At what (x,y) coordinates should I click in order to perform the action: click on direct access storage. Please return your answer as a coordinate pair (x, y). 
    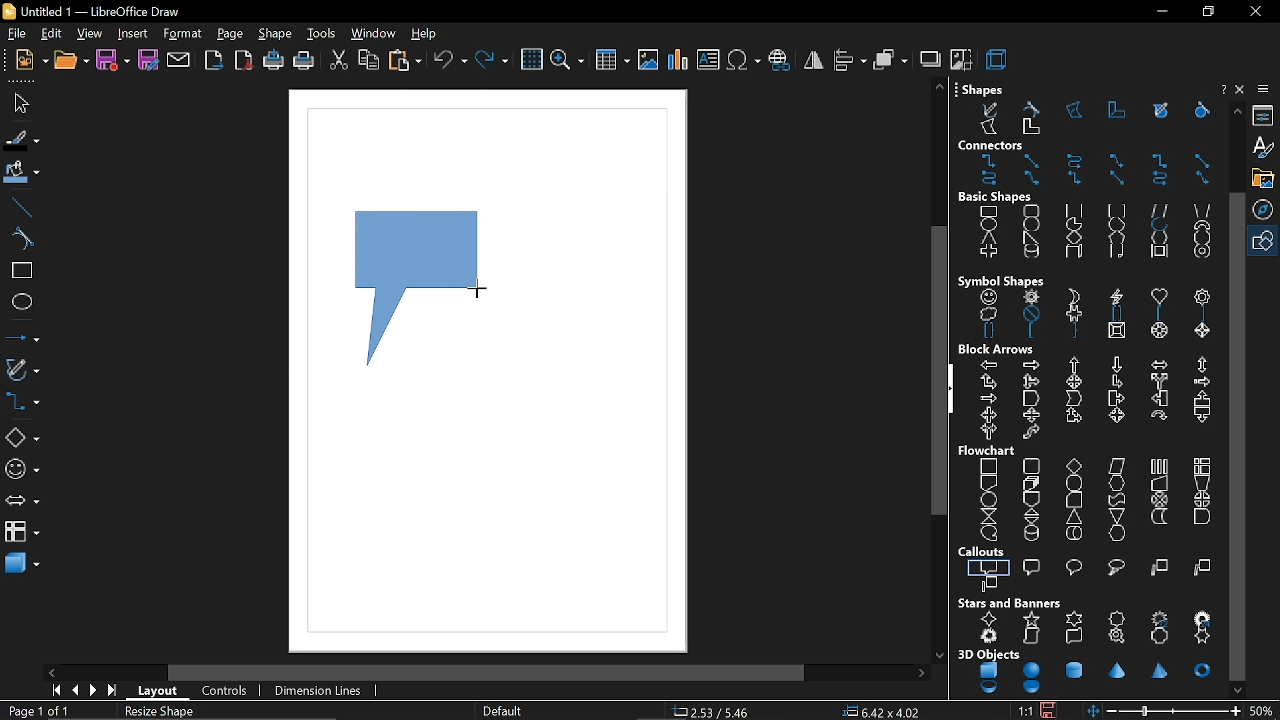
    Looking at the image, I should click on (1073, 534).